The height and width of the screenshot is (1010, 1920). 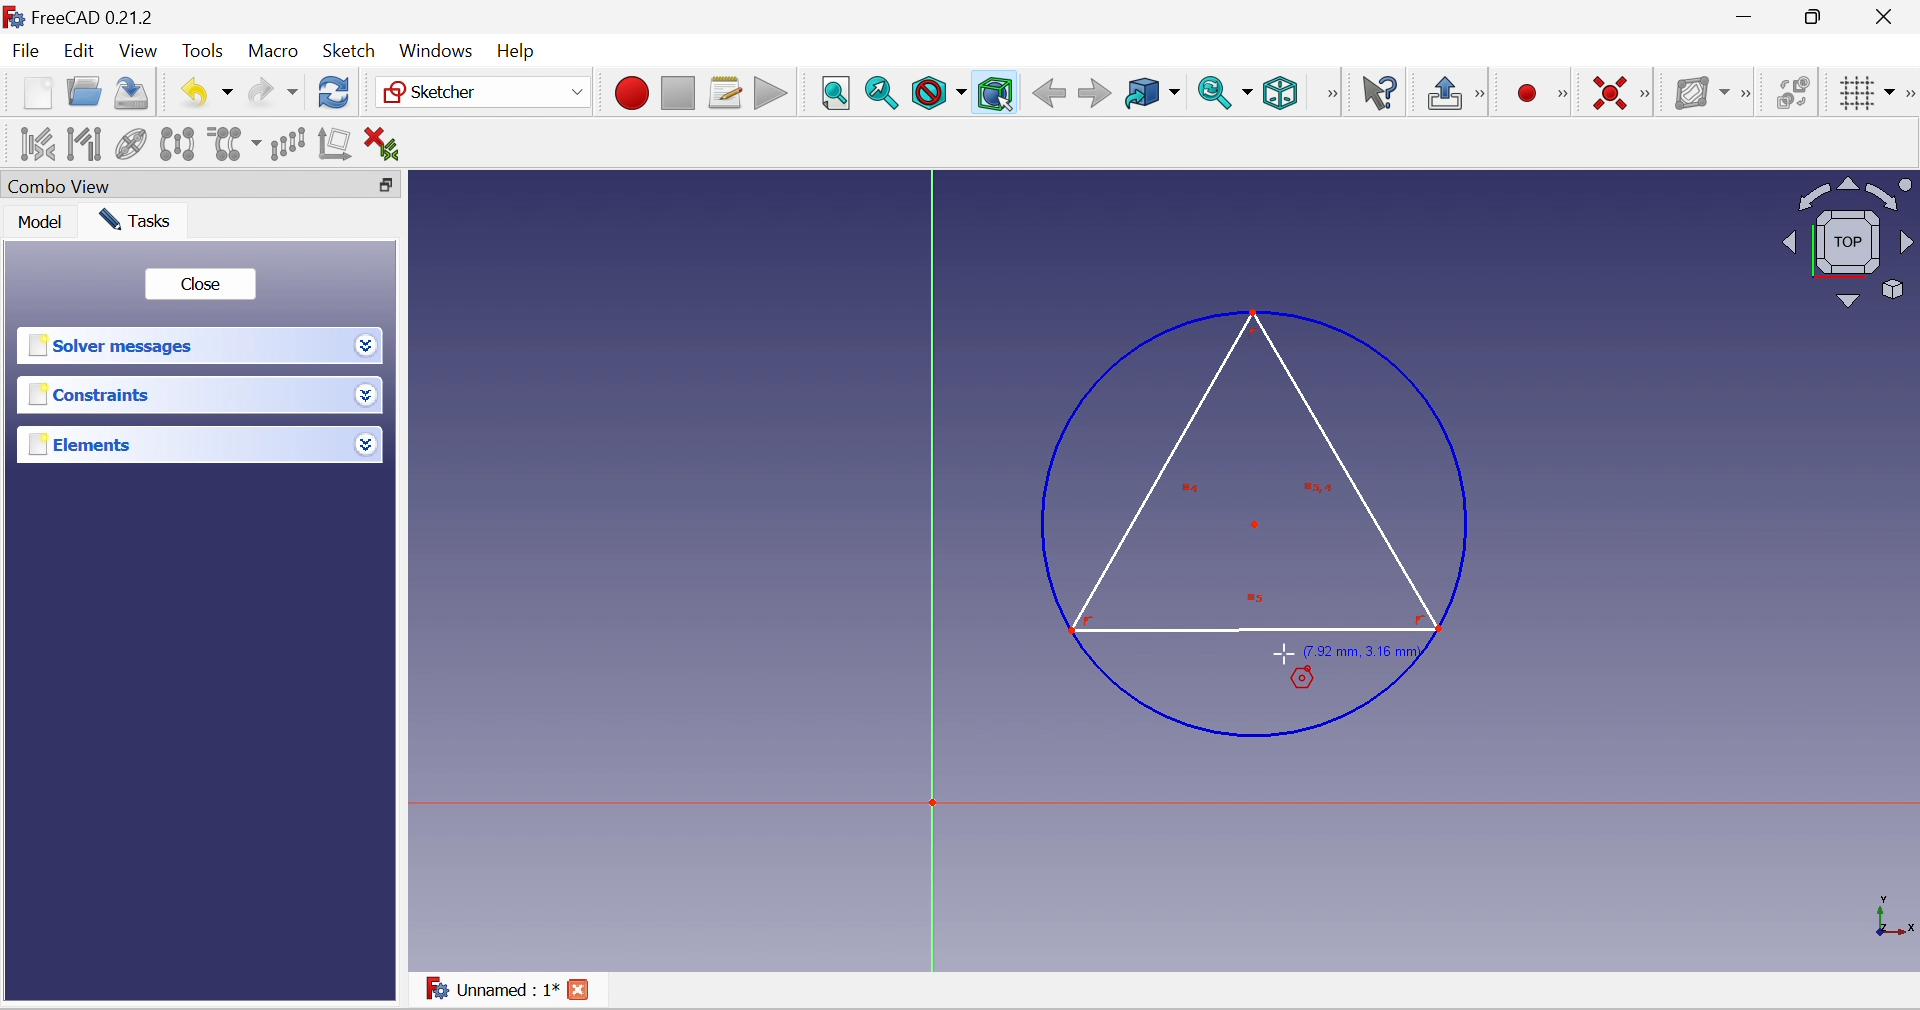 I want to click on maximize, so click(x=1816, y=16).